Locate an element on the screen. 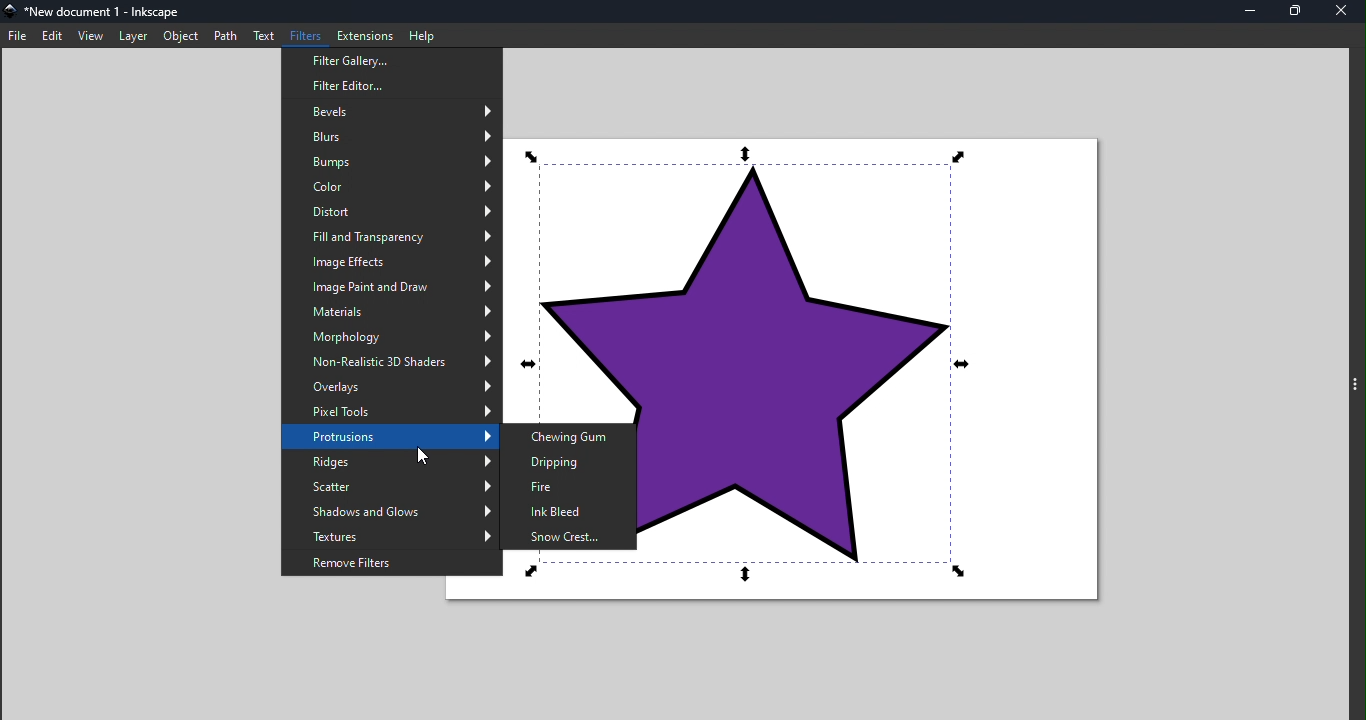 This screenshot has height=720, width=1366. cursor is located at coordinates (415, 457).